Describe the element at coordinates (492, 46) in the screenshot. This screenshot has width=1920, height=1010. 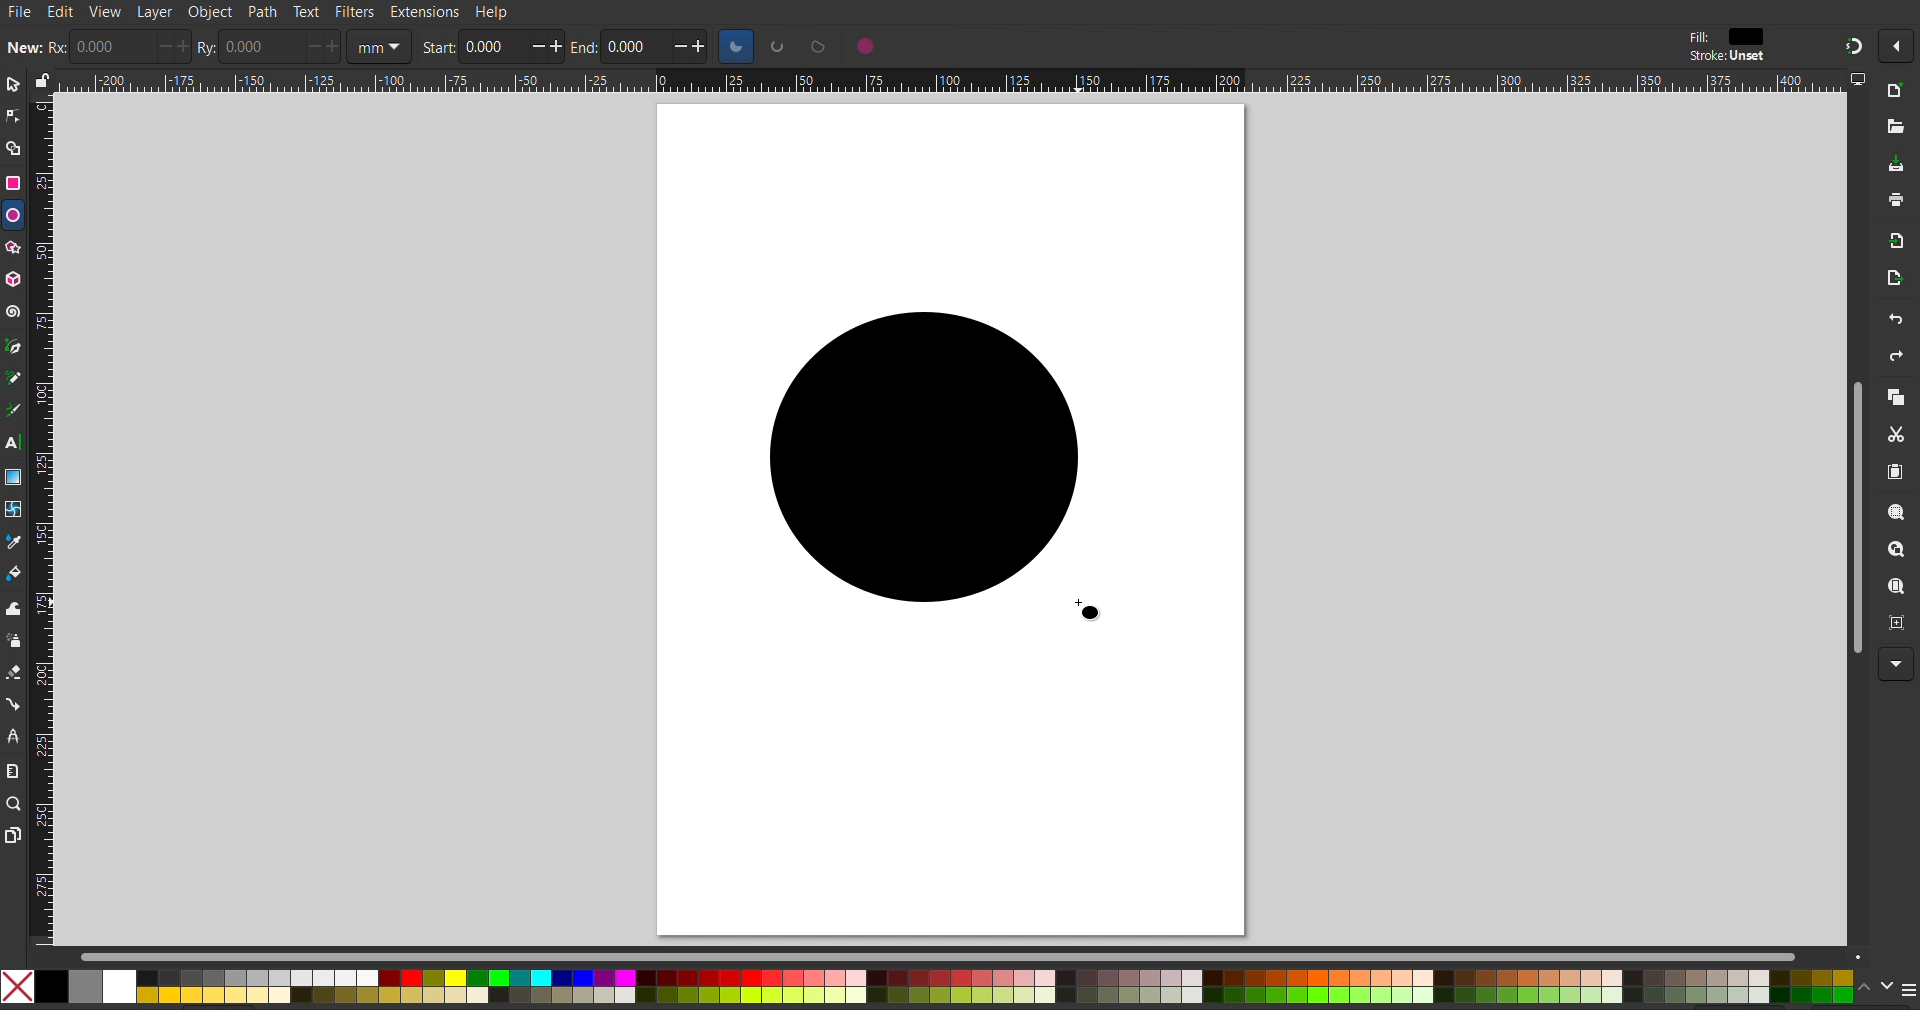
I see `0` at that location.